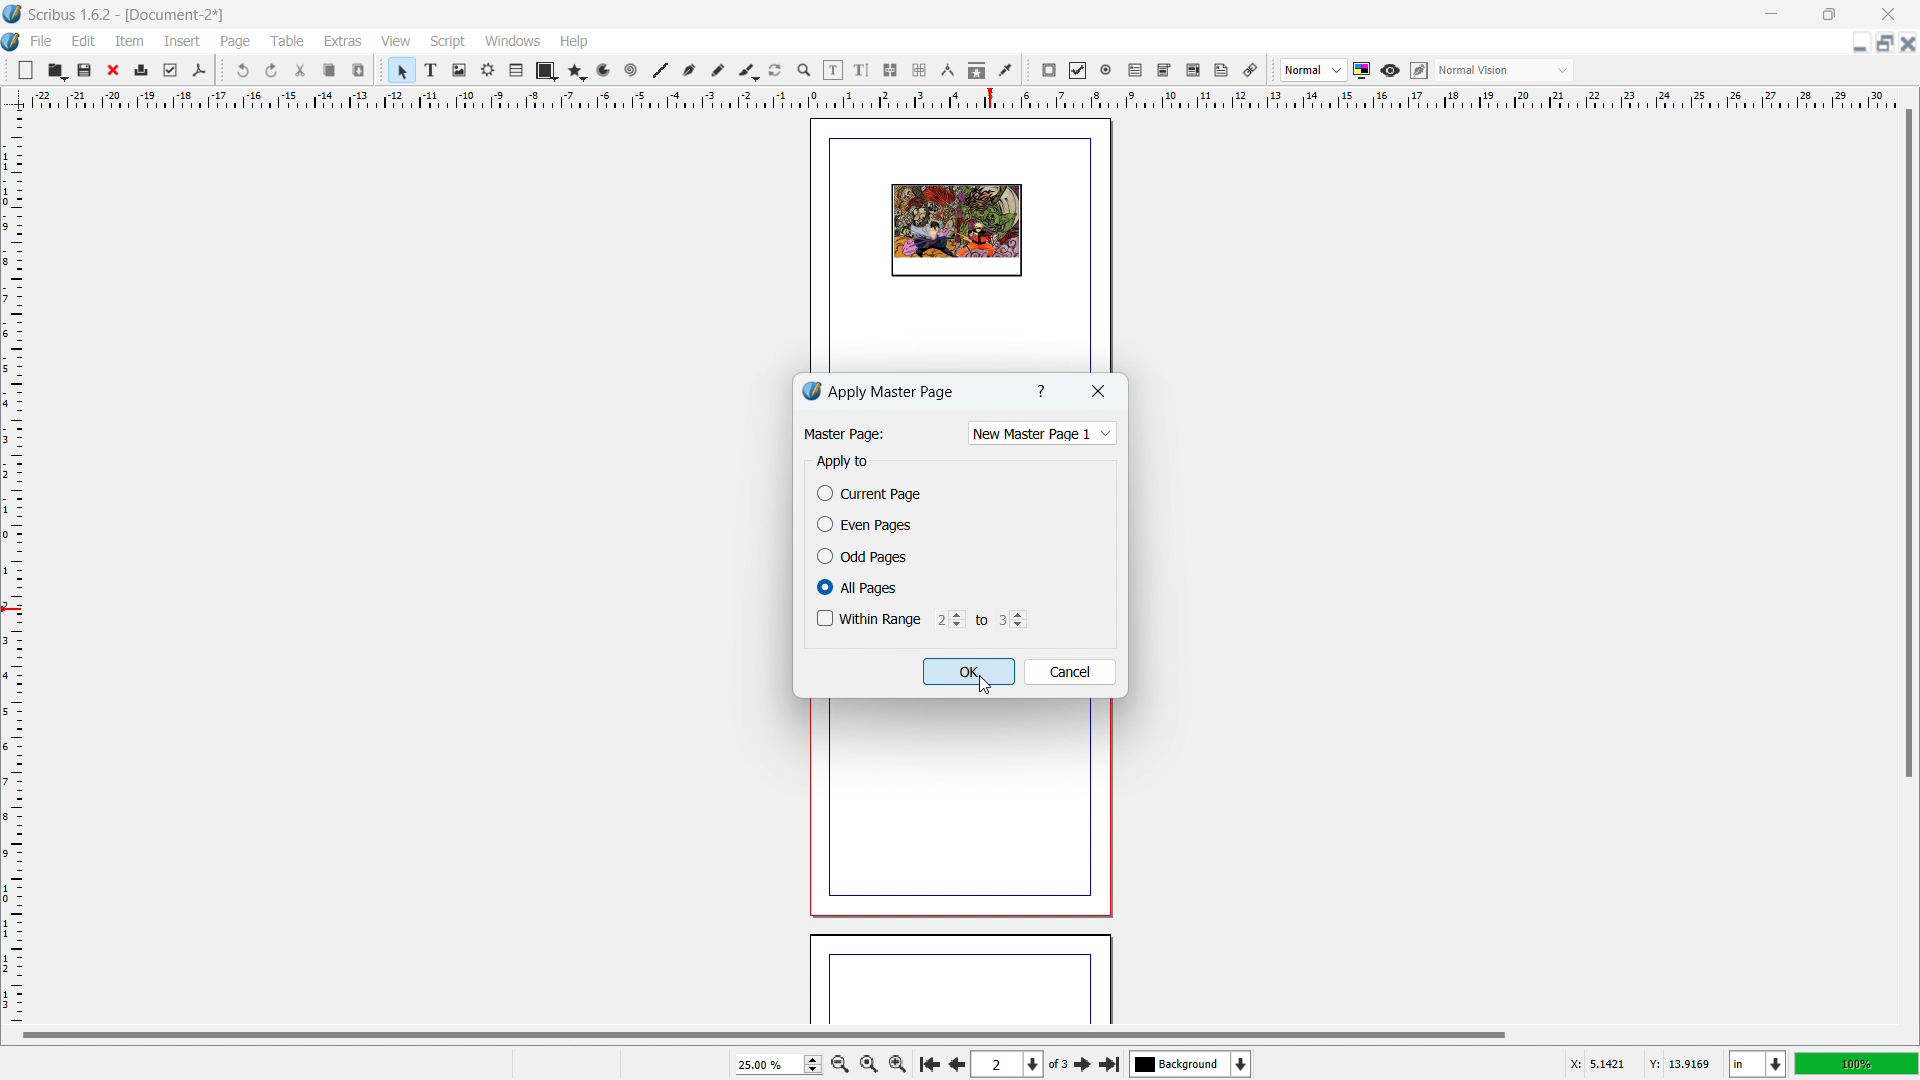  I want to click on eye dropper, so click(1007, 69).